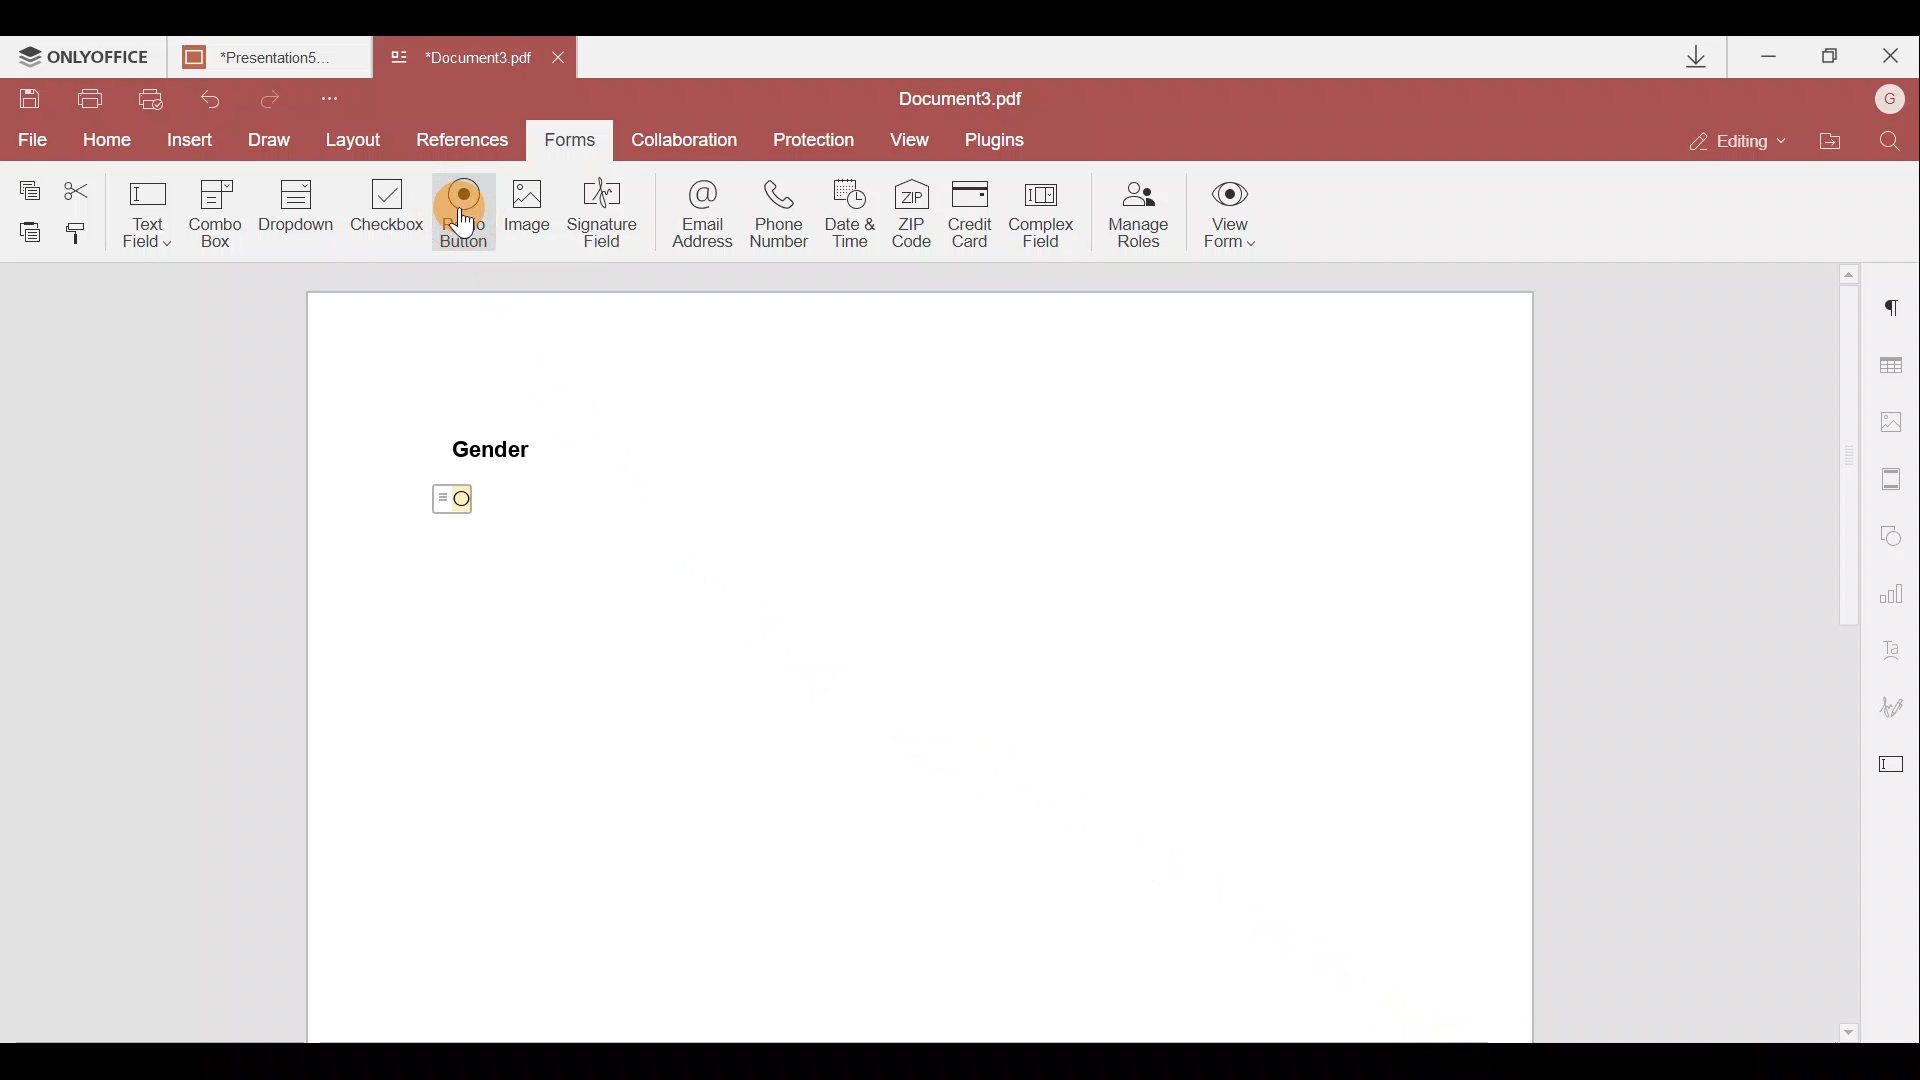  What do you see at coordinates (187, 142) in the screenshot?
I see `Insert` at bounding box center [187, 142].